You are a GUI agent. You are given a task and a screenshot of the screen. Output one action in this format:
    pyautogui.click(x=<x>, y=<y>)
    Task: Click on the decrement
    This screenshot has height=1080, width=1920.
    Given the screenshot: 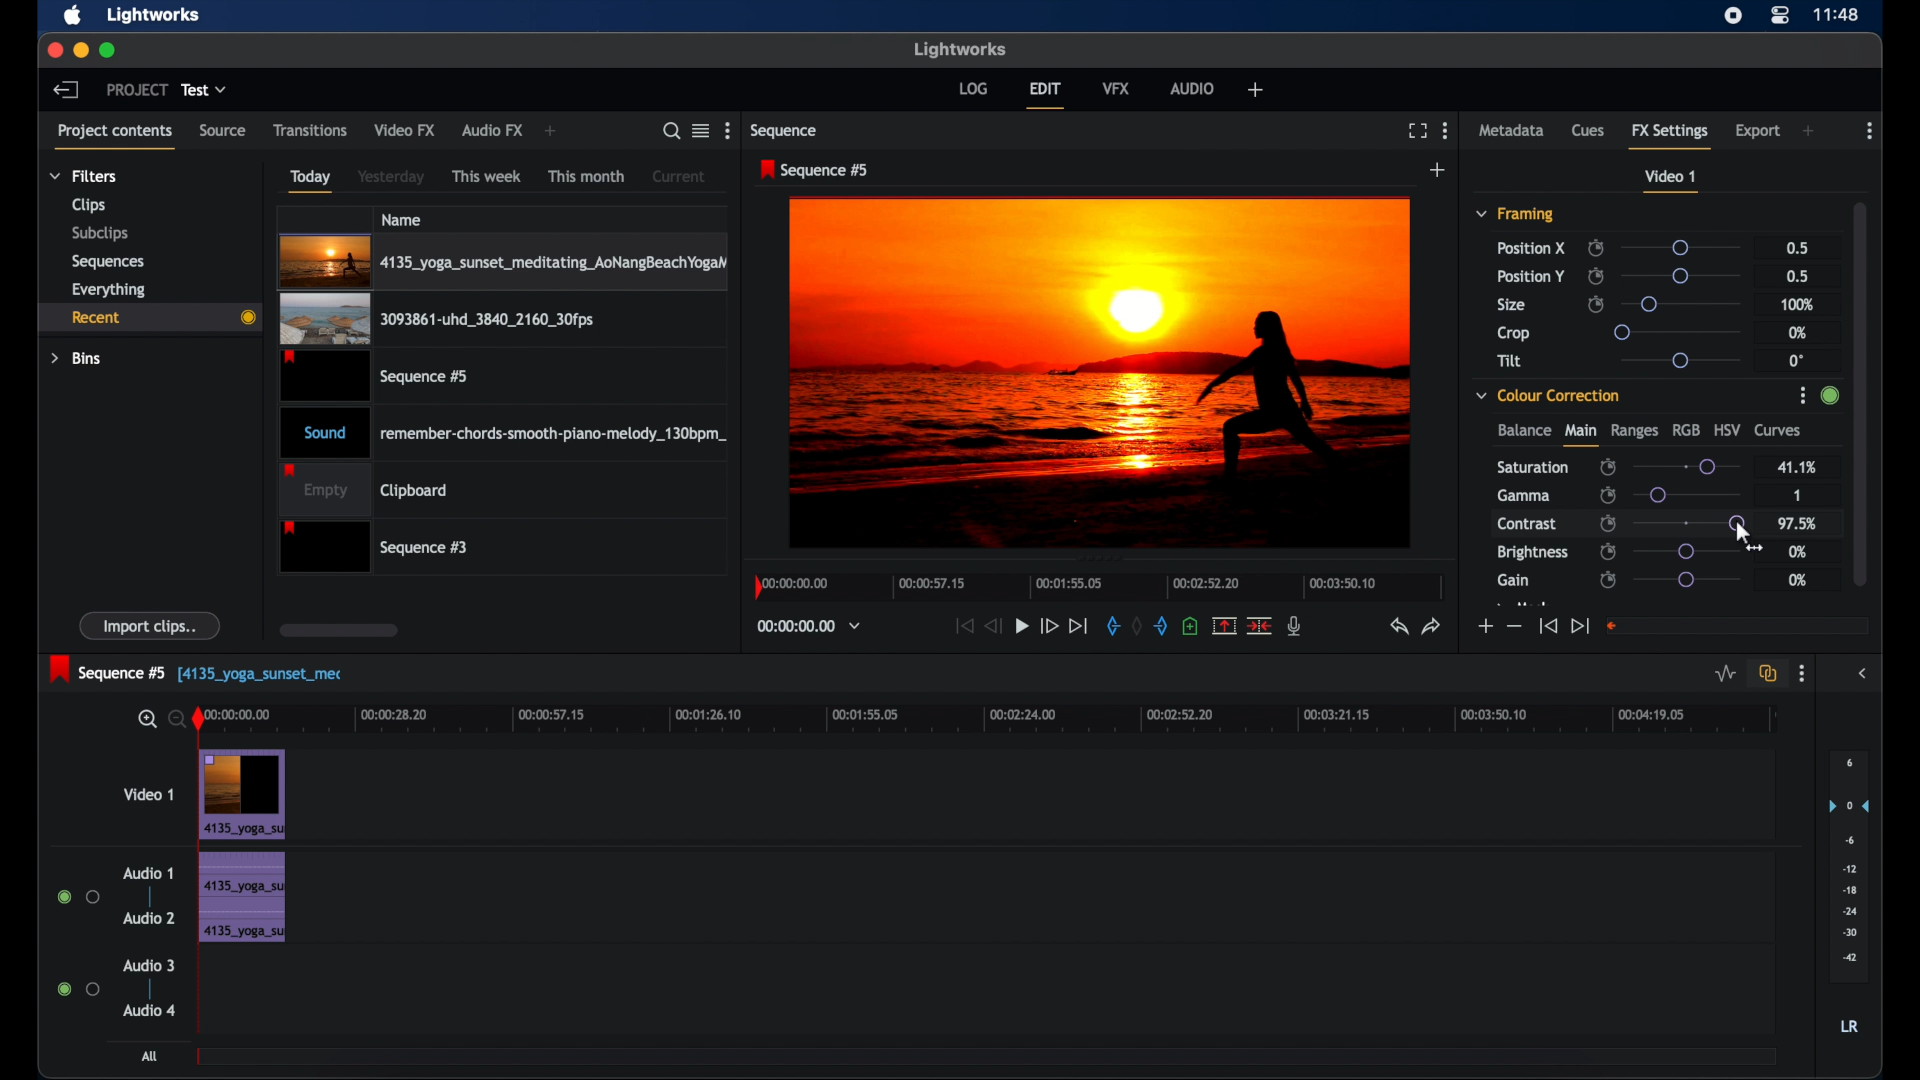 What is the action you would take?
    pyautogui.click(x=1514, y=627)
    